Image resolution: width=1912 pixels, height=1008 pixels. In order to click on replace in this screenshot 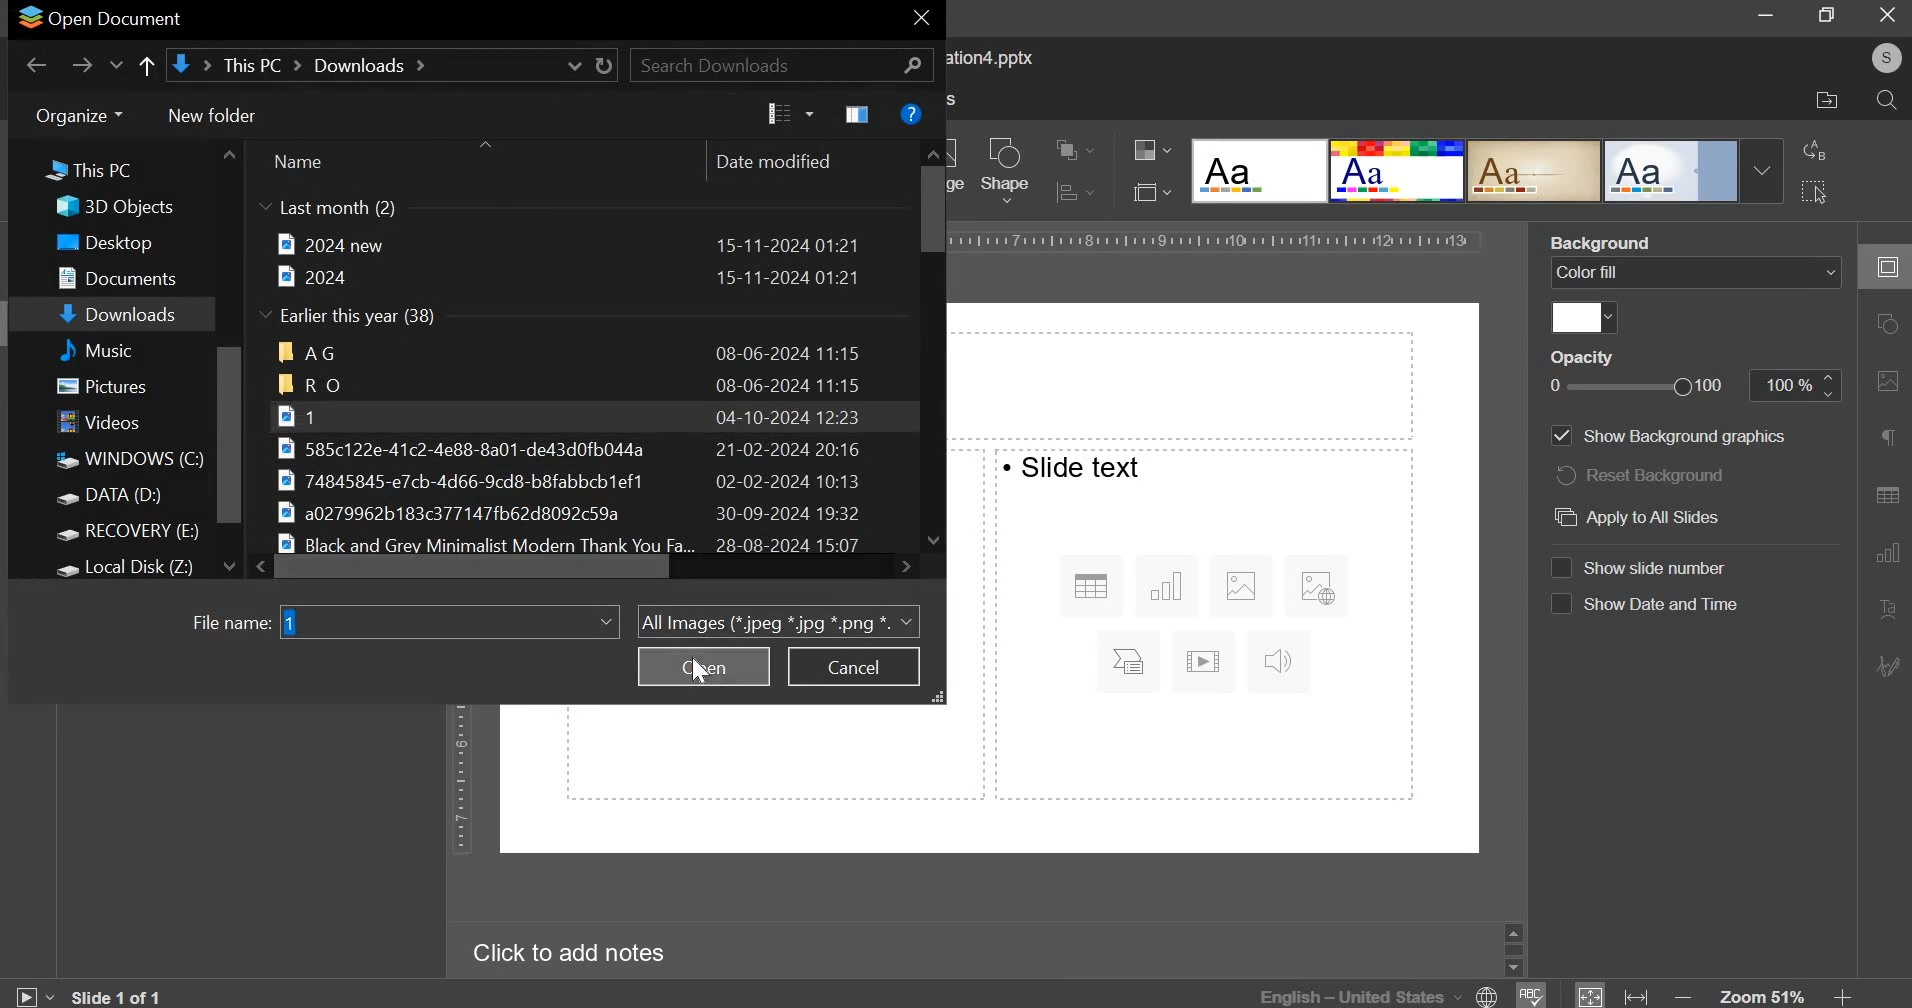, I will do `click(1815, 150)`.